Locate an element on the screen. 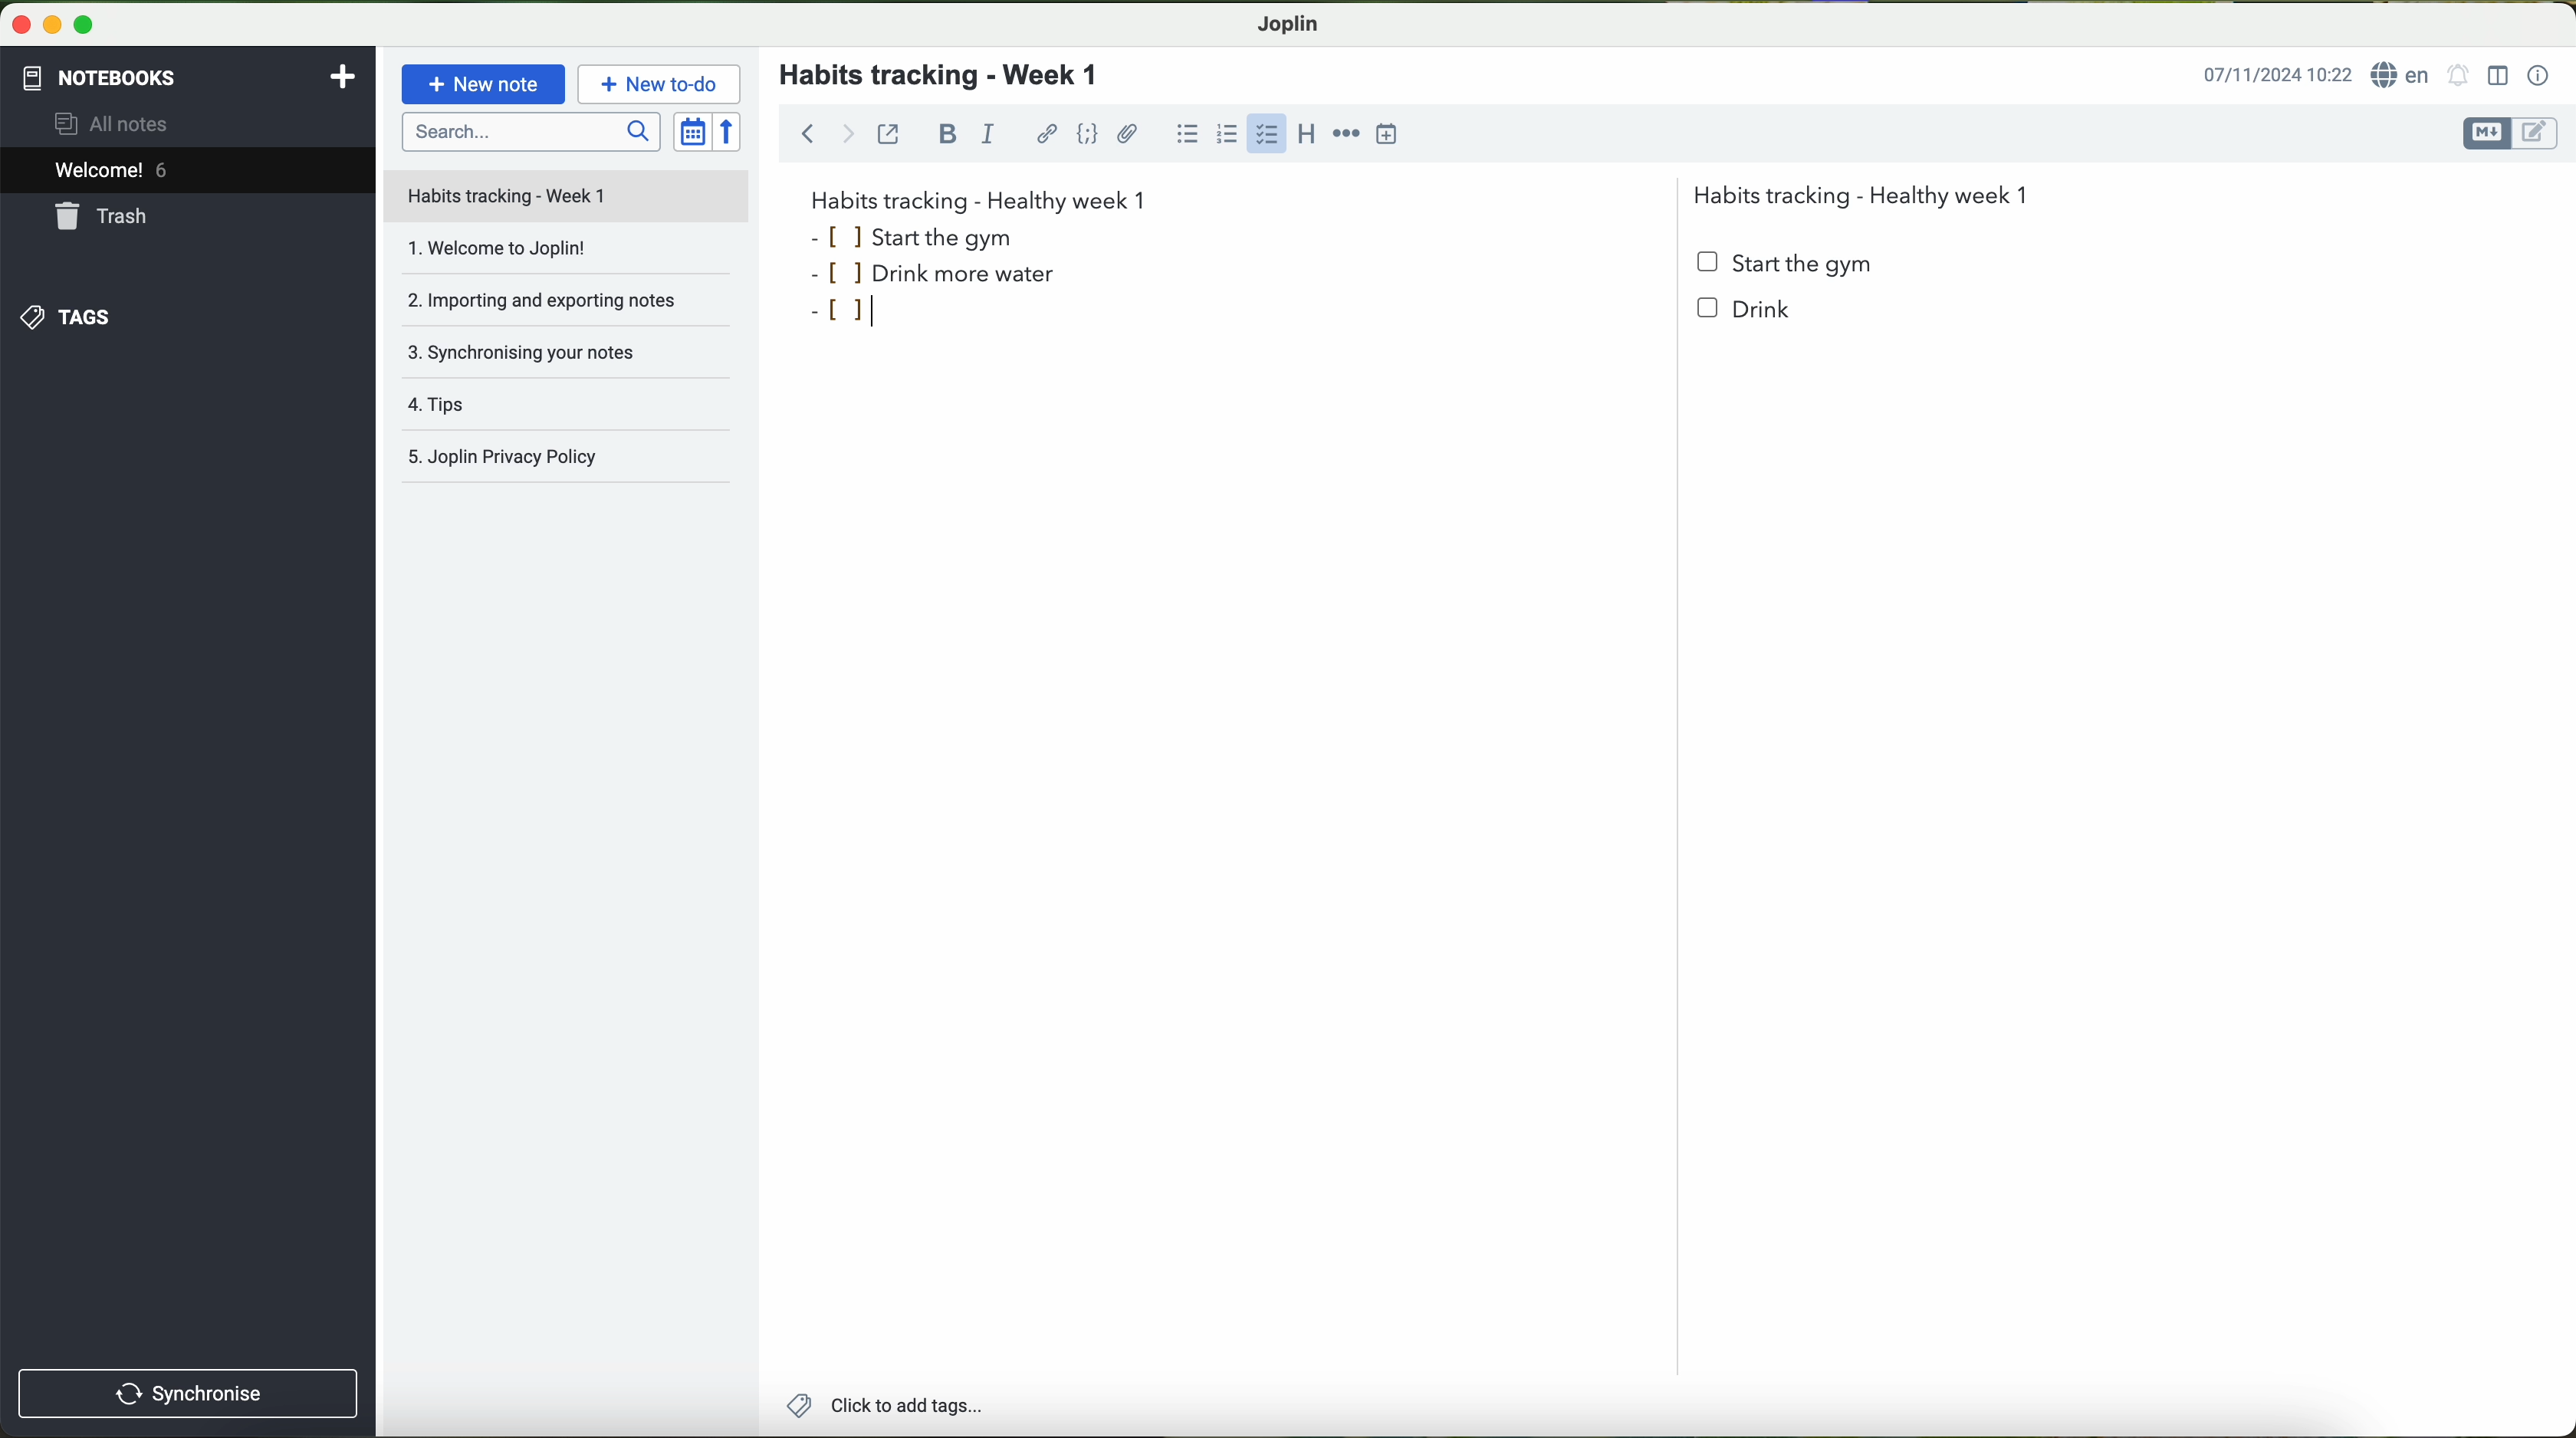  reverse sort order is located at coordinates (729, 131).